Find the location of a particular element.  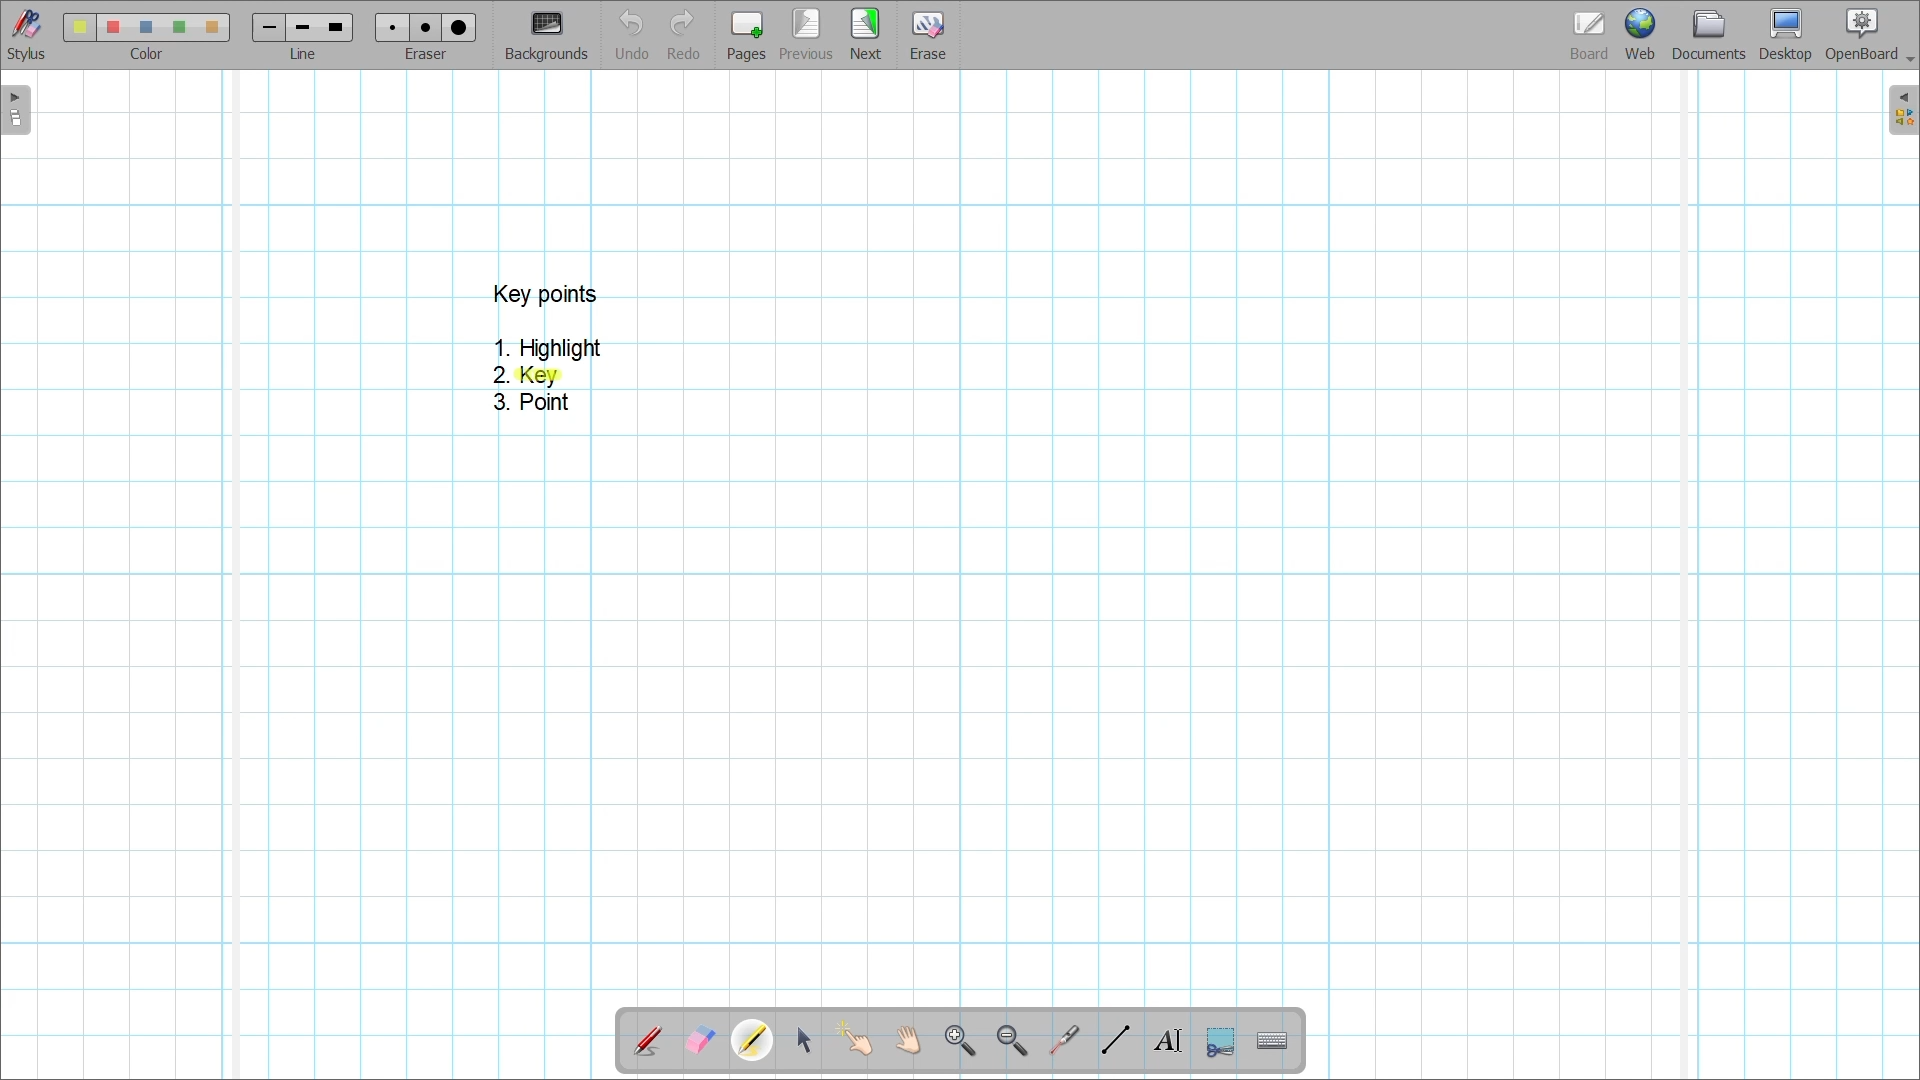

color is located at coordinates (142, 54).